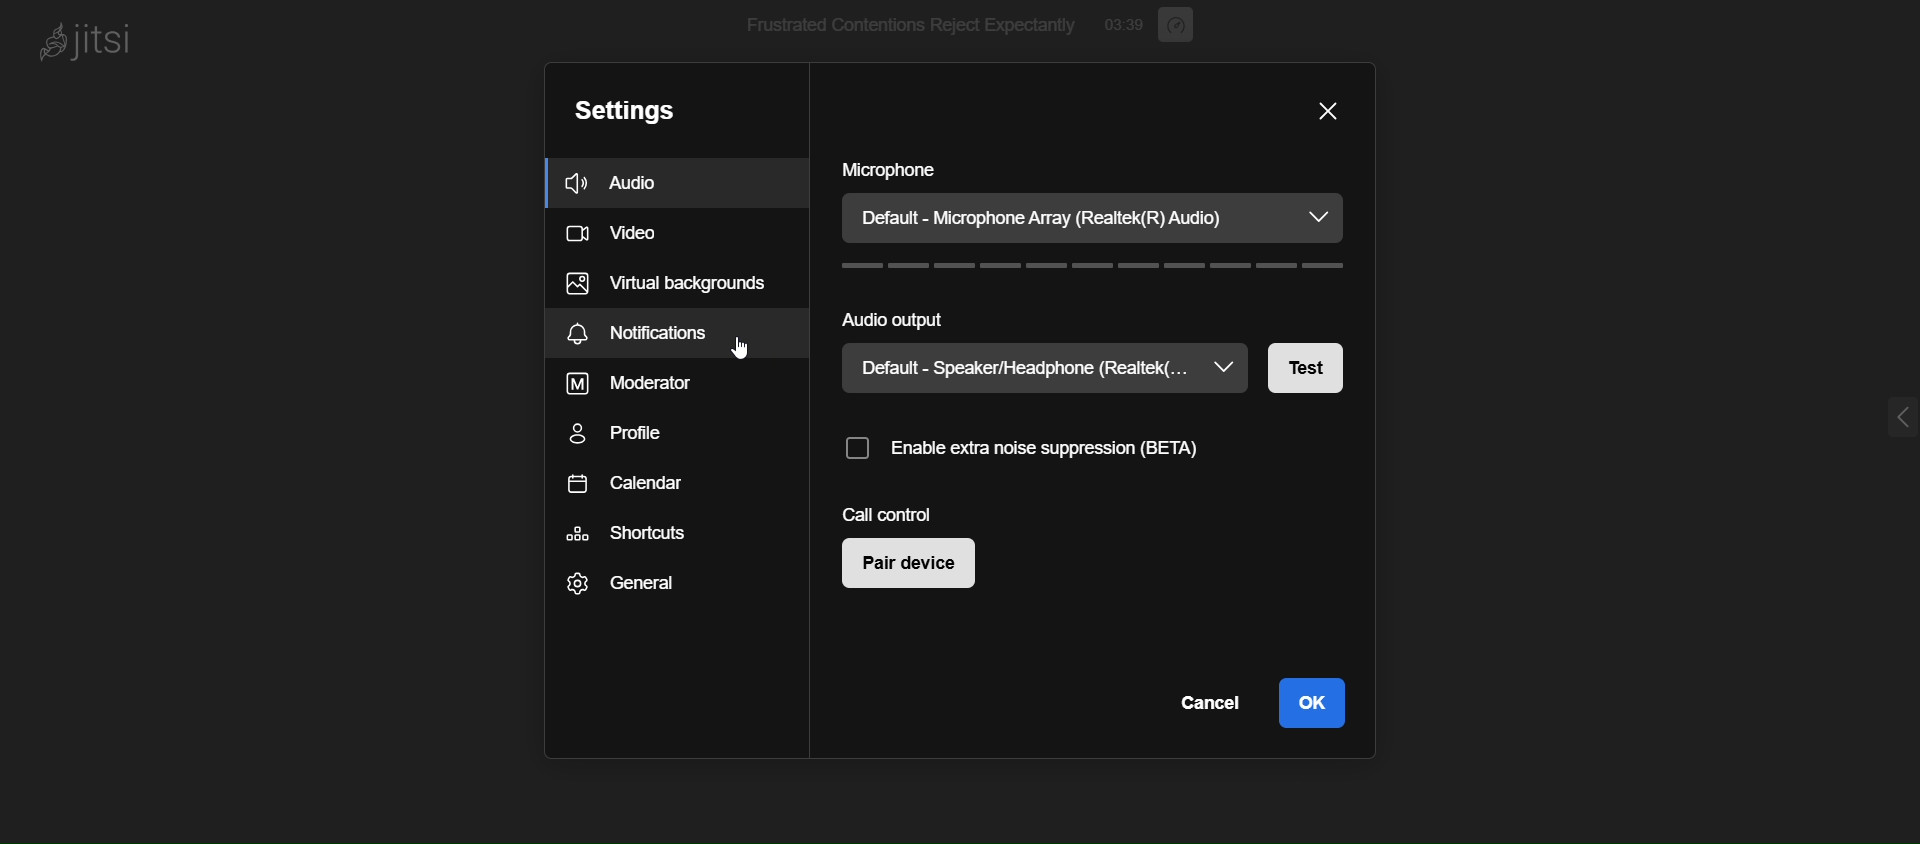 The width and height of the screenshot is (1920, 844). I want to click on performance setting, so click(1178, 24).